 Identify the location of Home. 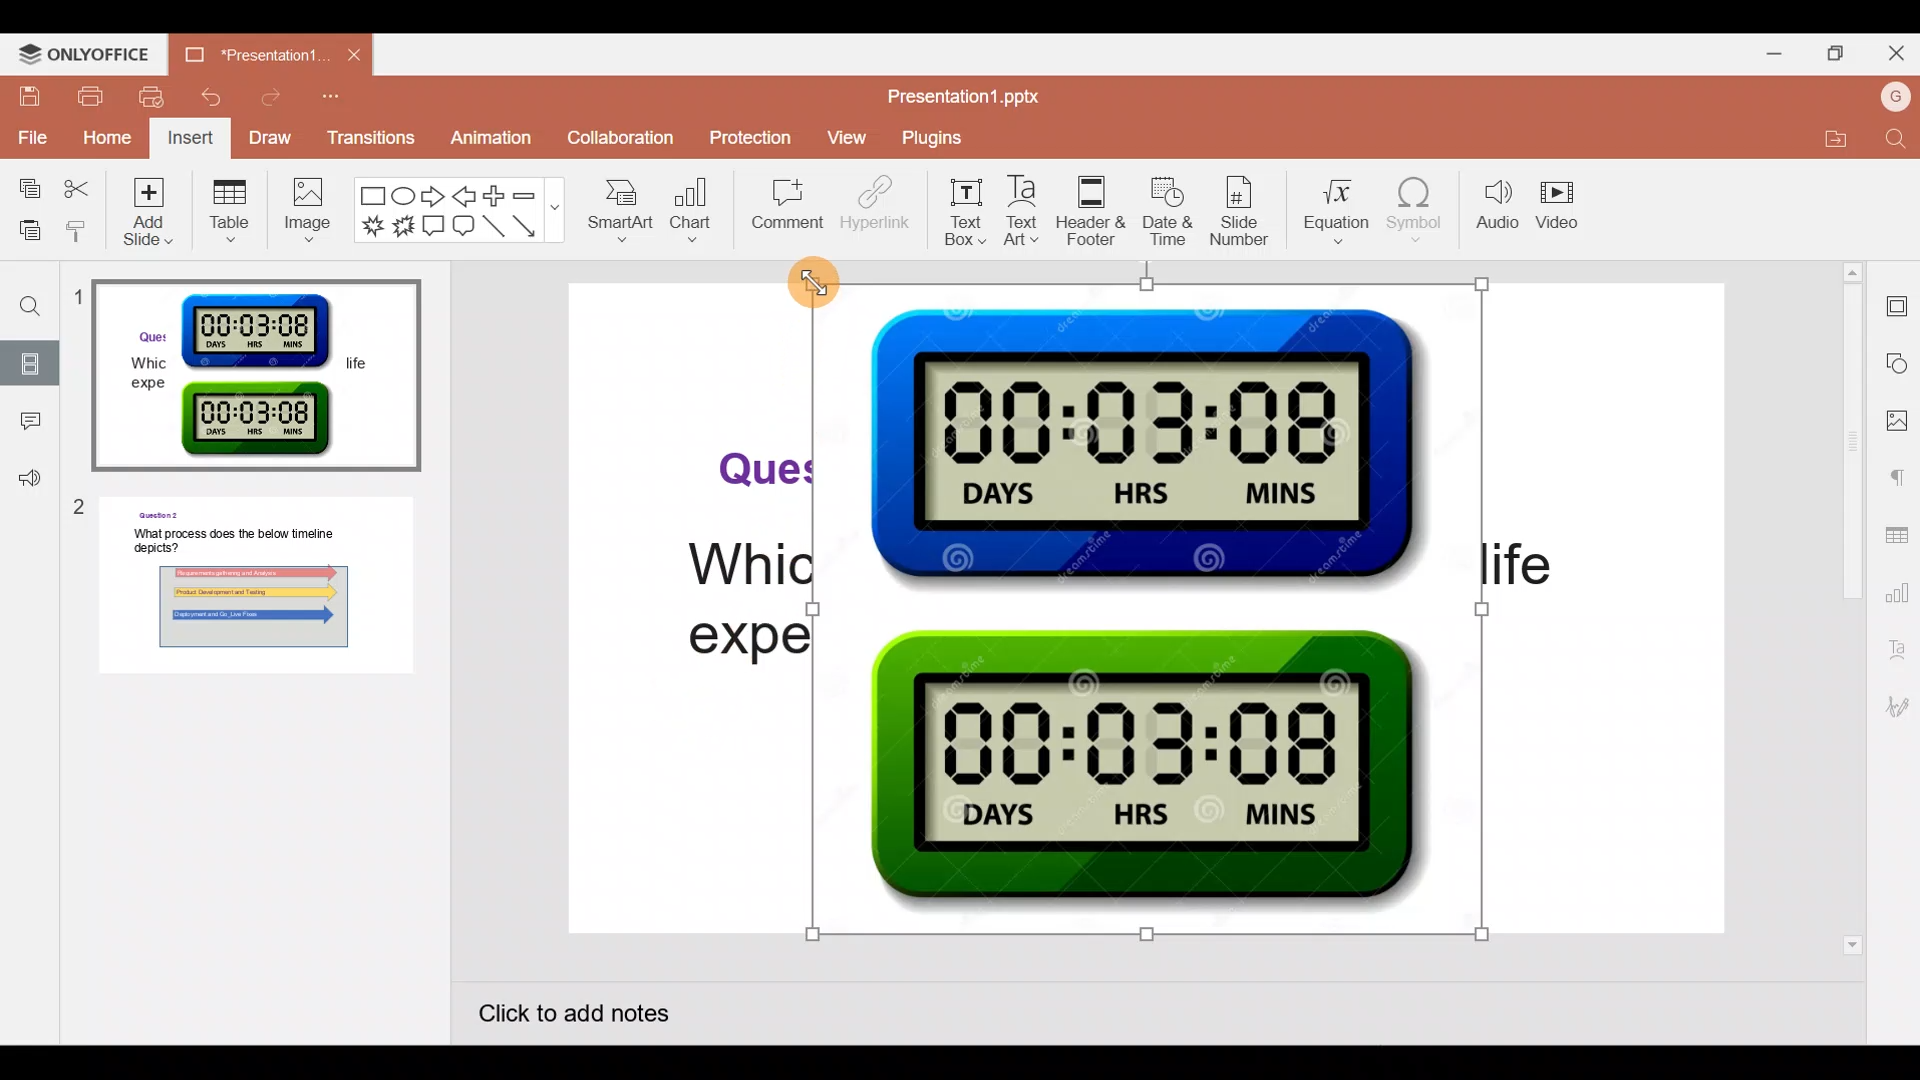
(107, 137).